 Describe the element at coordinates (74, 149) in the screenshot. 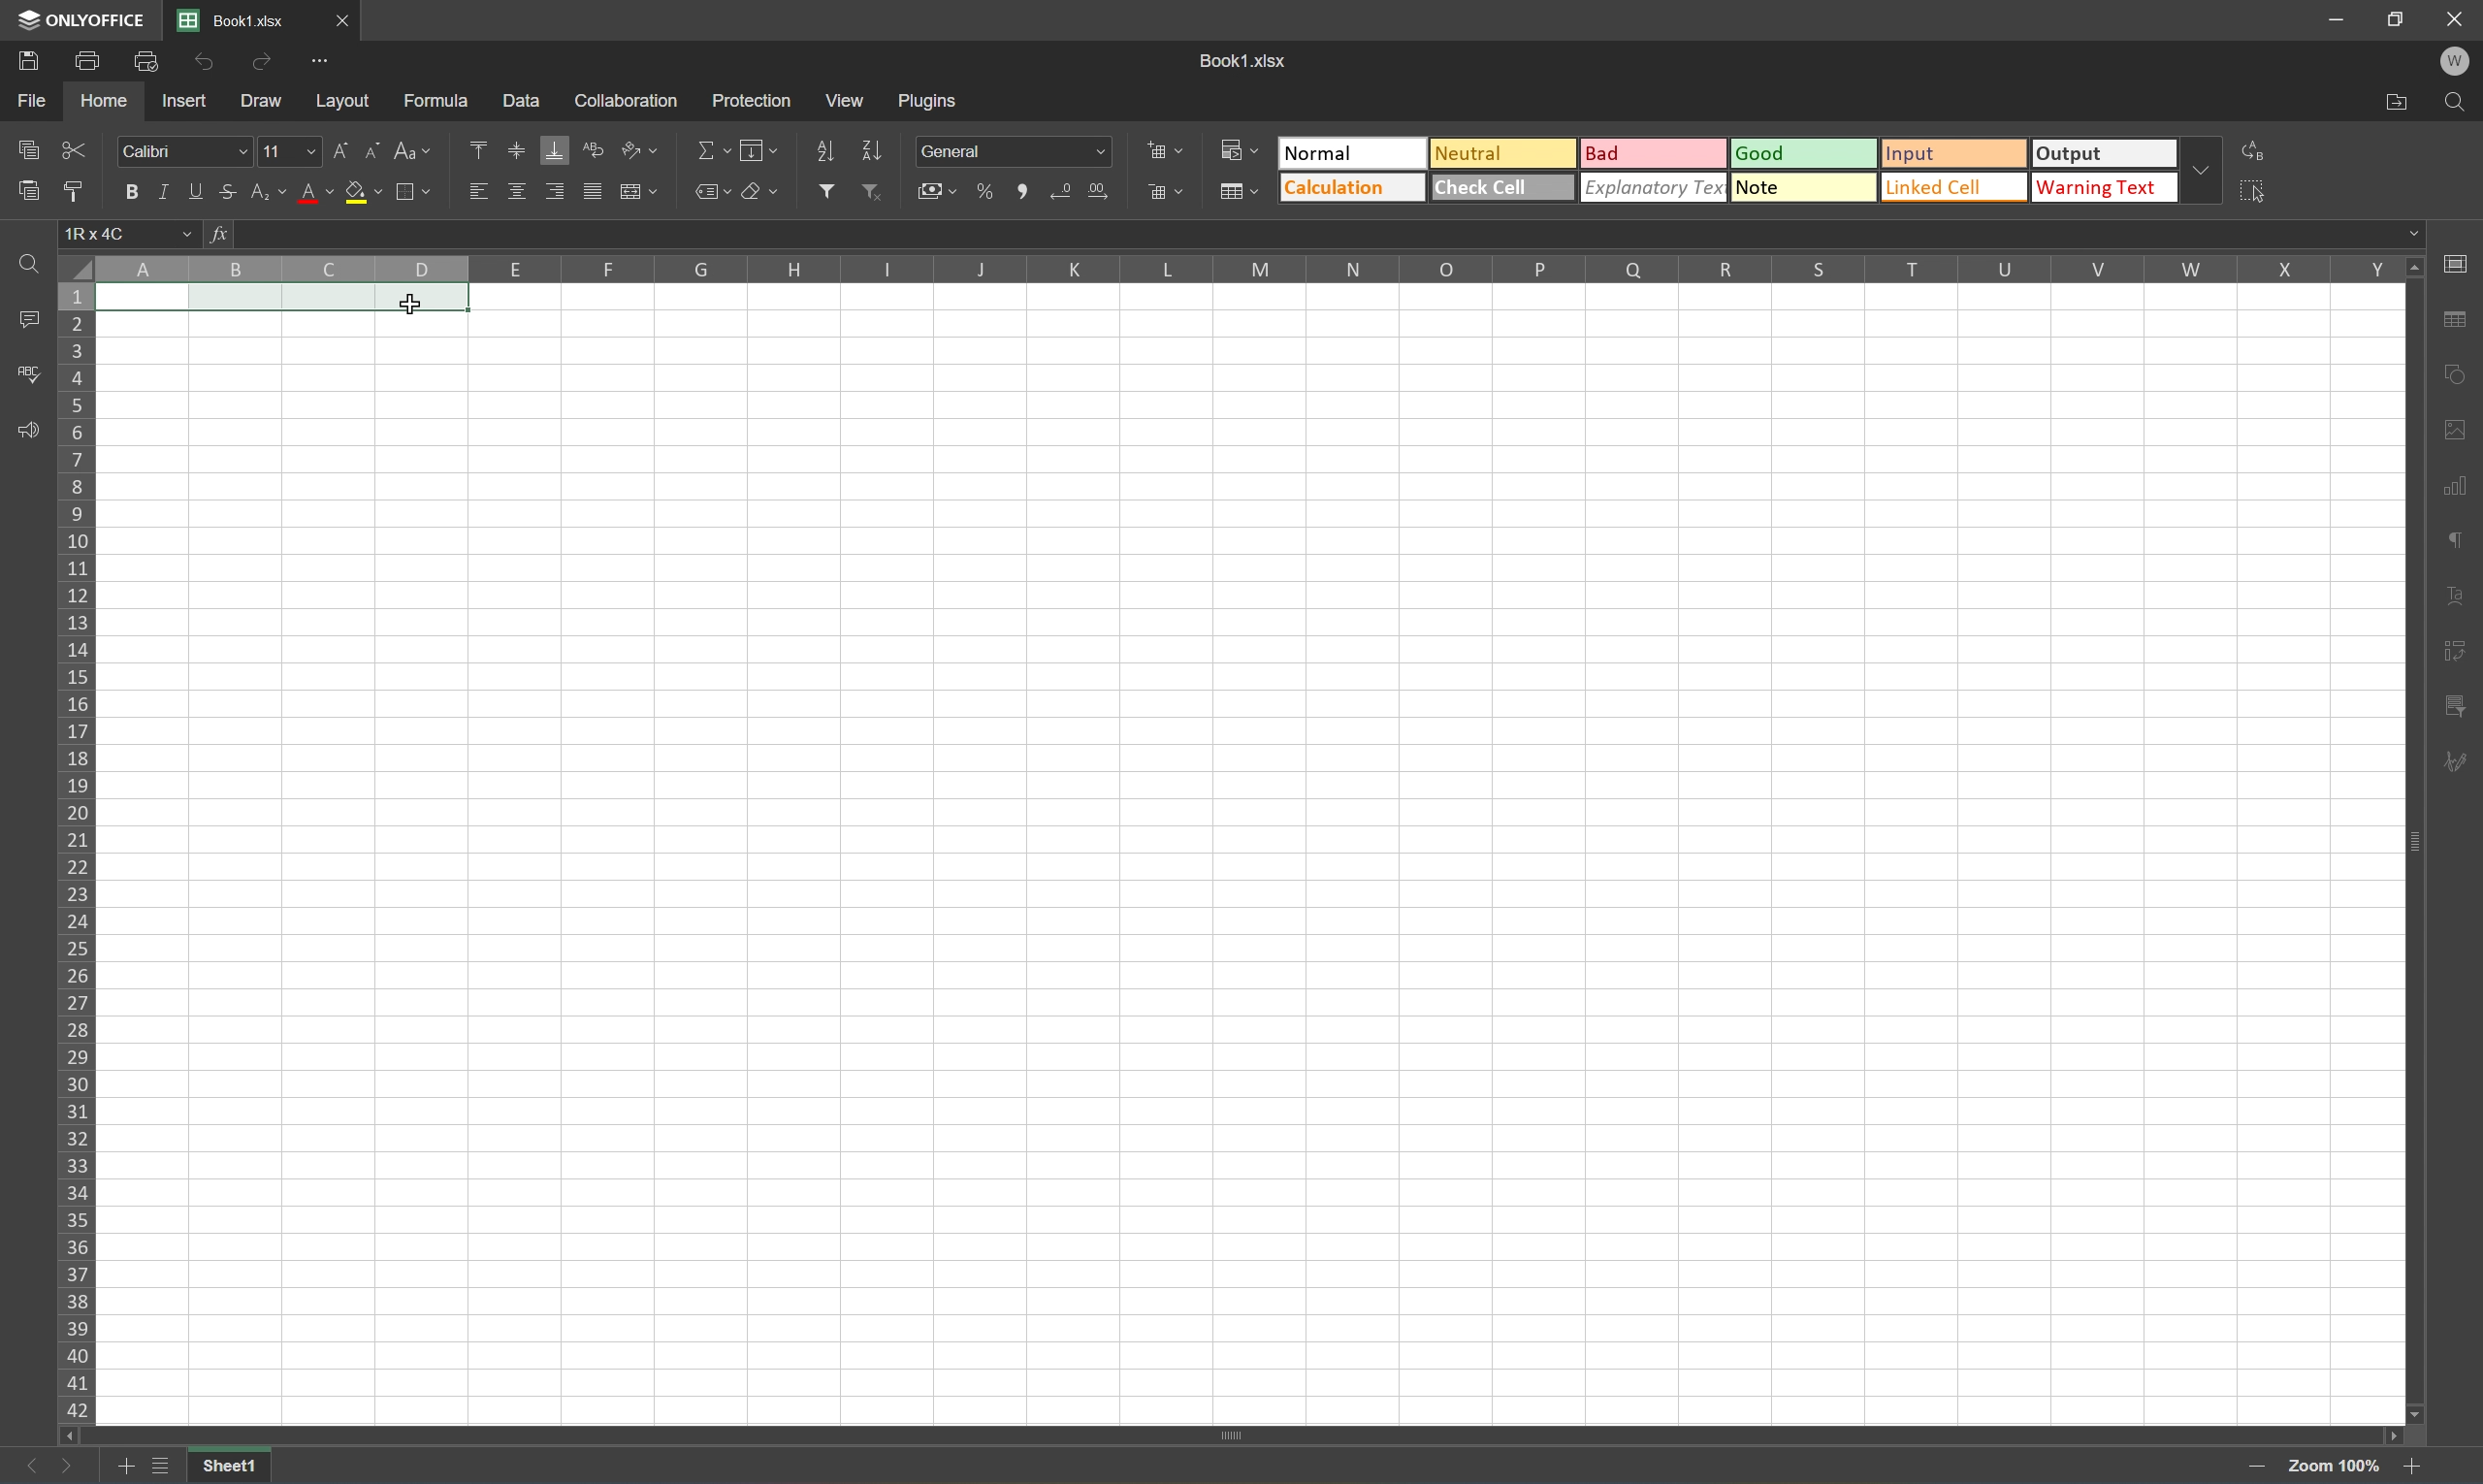

I see `Cut` at that location.